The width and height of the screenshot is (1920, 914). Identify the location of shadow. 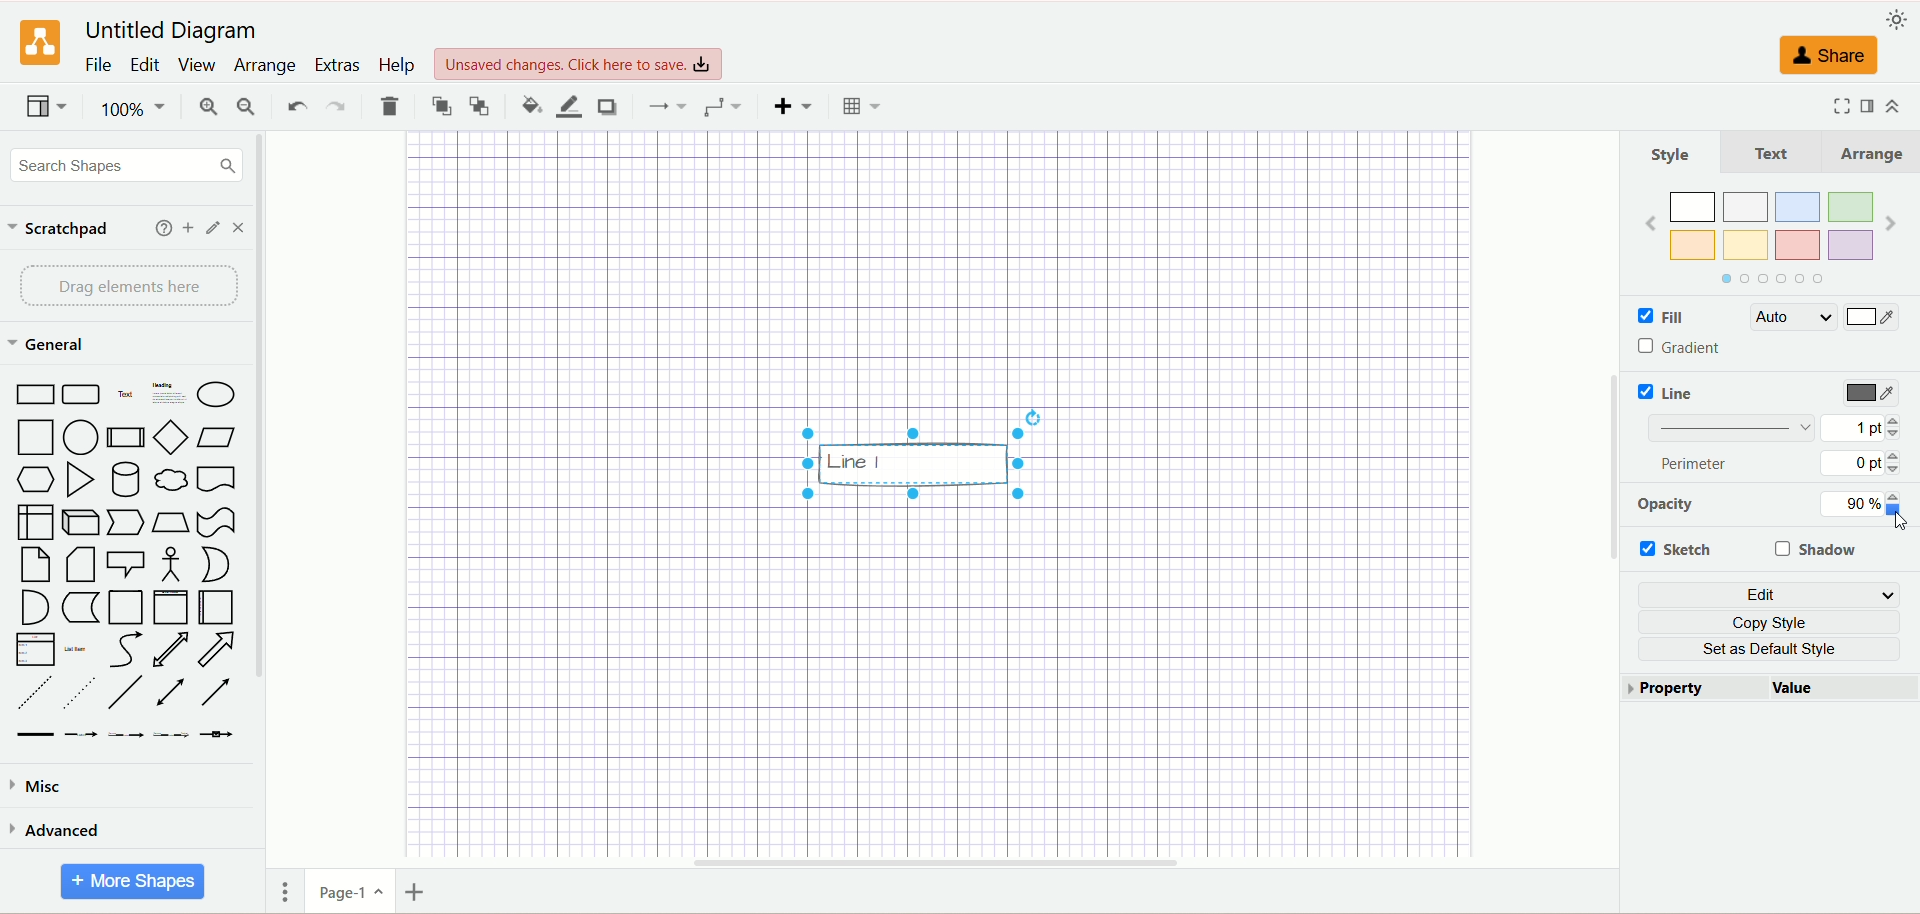
(608, 106).